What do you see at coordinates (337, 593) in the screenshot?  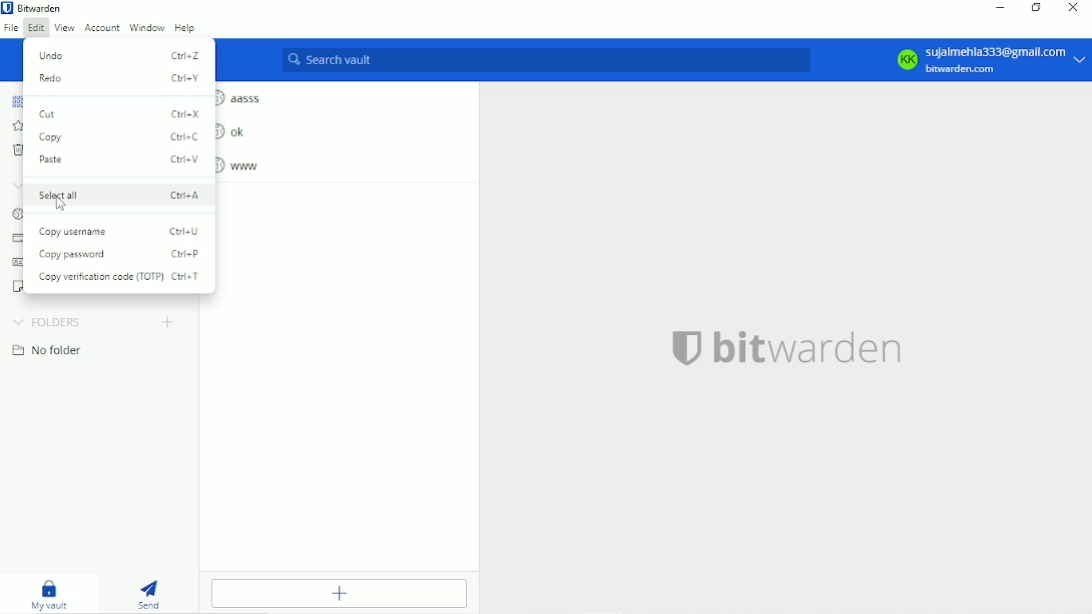 I see `Add item` at bounding box center [337, 593].